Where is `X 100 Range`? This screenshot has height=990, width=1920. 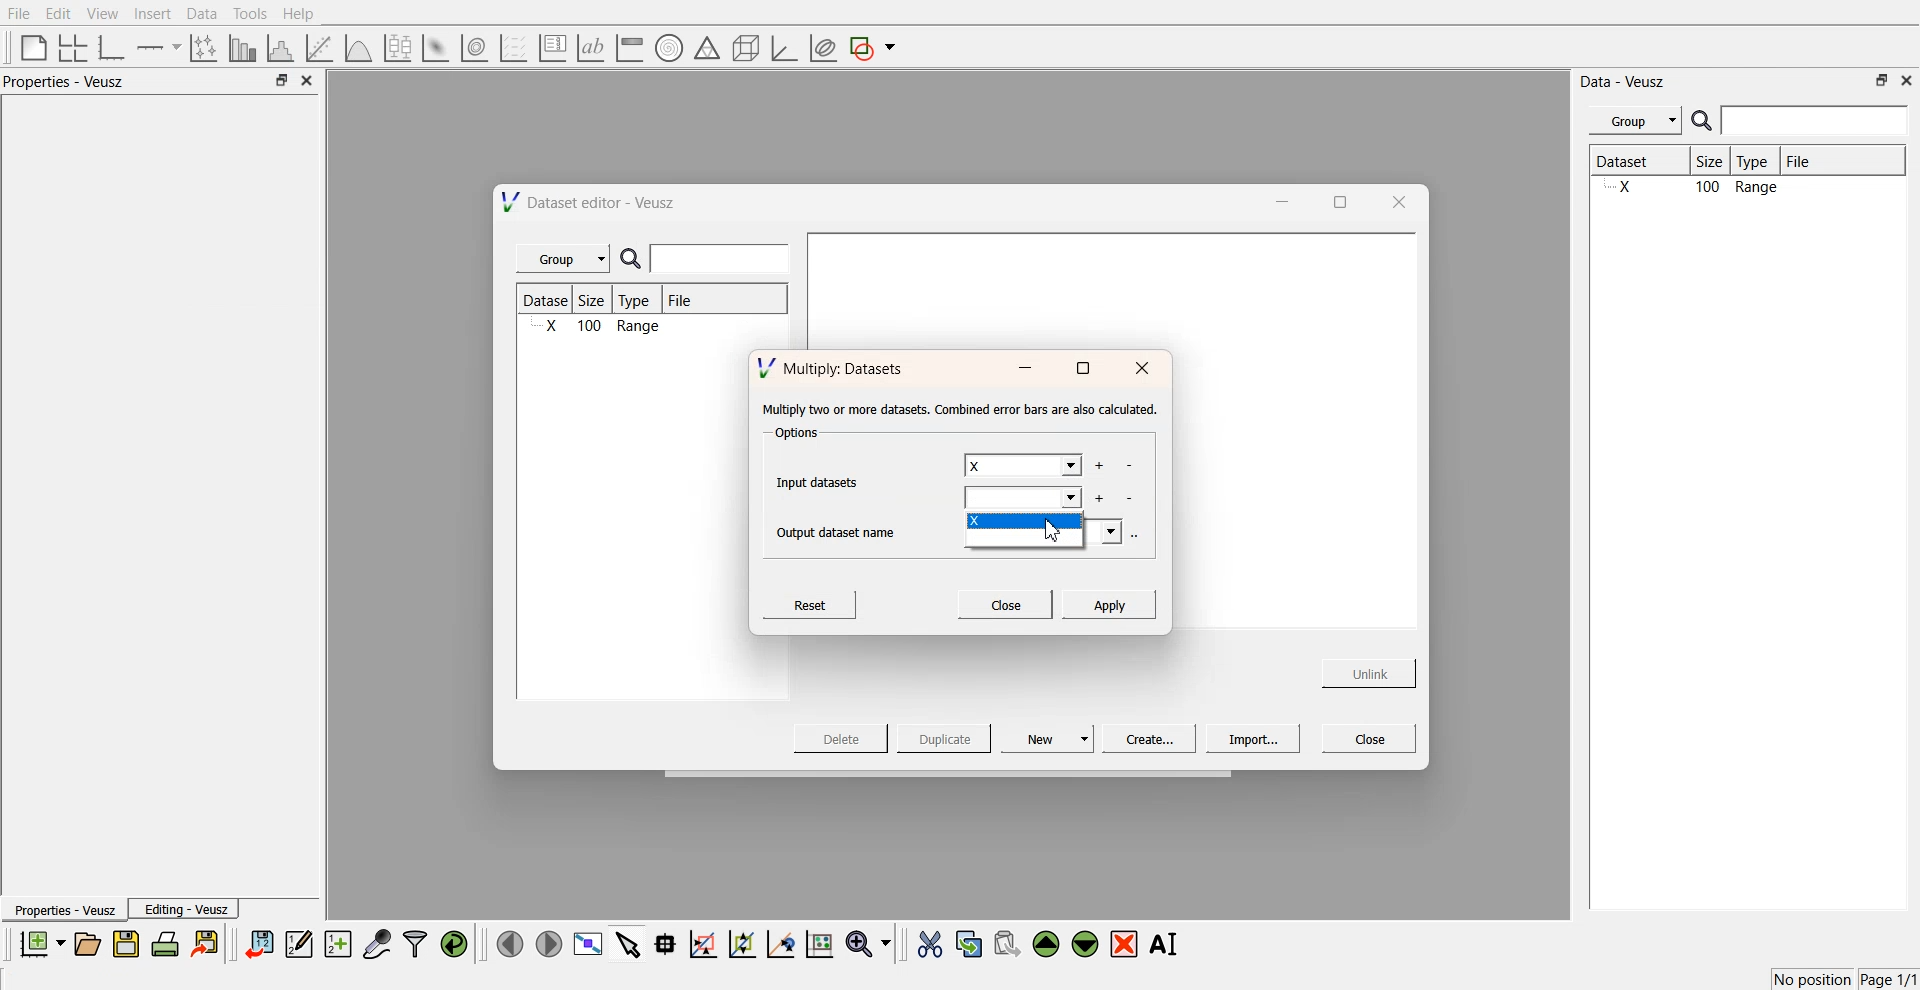
X 100 Range is located at coordinates (1744, 189).